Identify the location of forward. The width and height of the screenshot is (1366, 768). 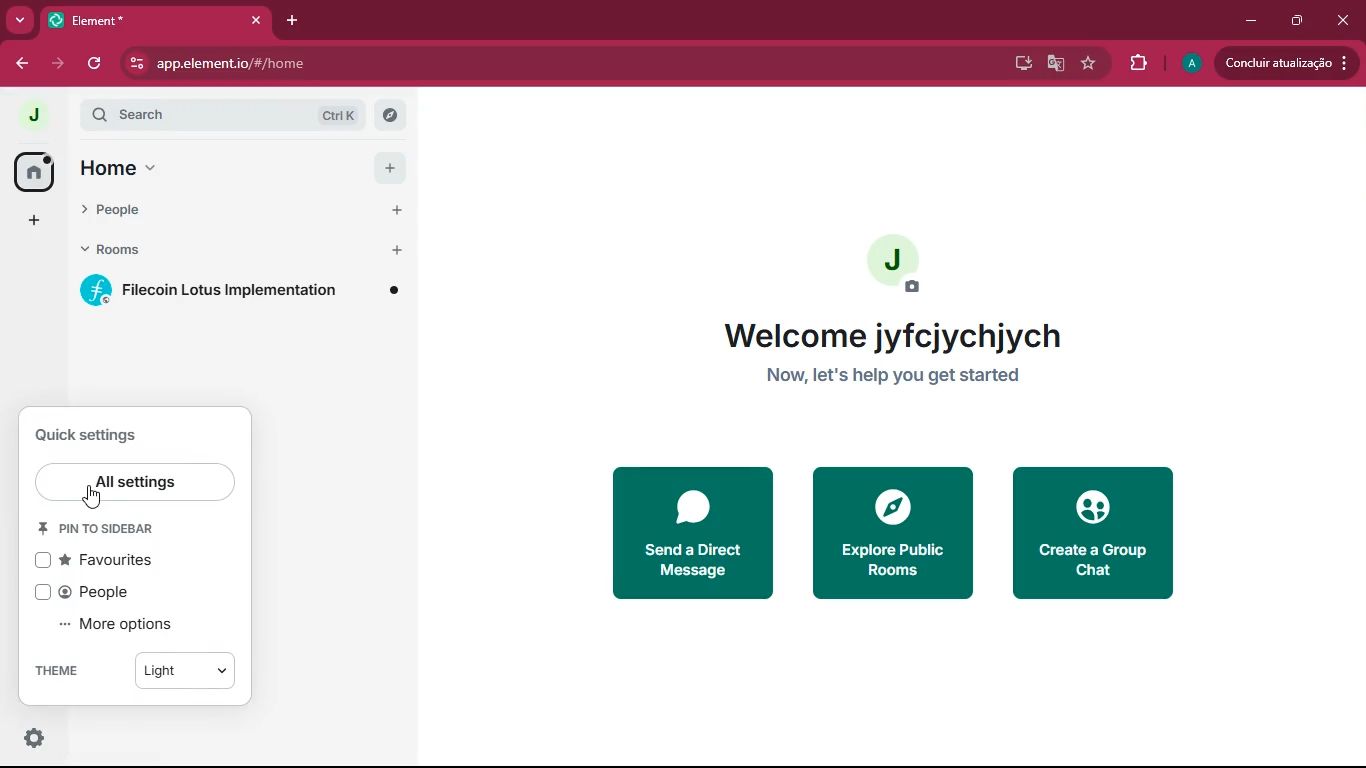
(60, 64).